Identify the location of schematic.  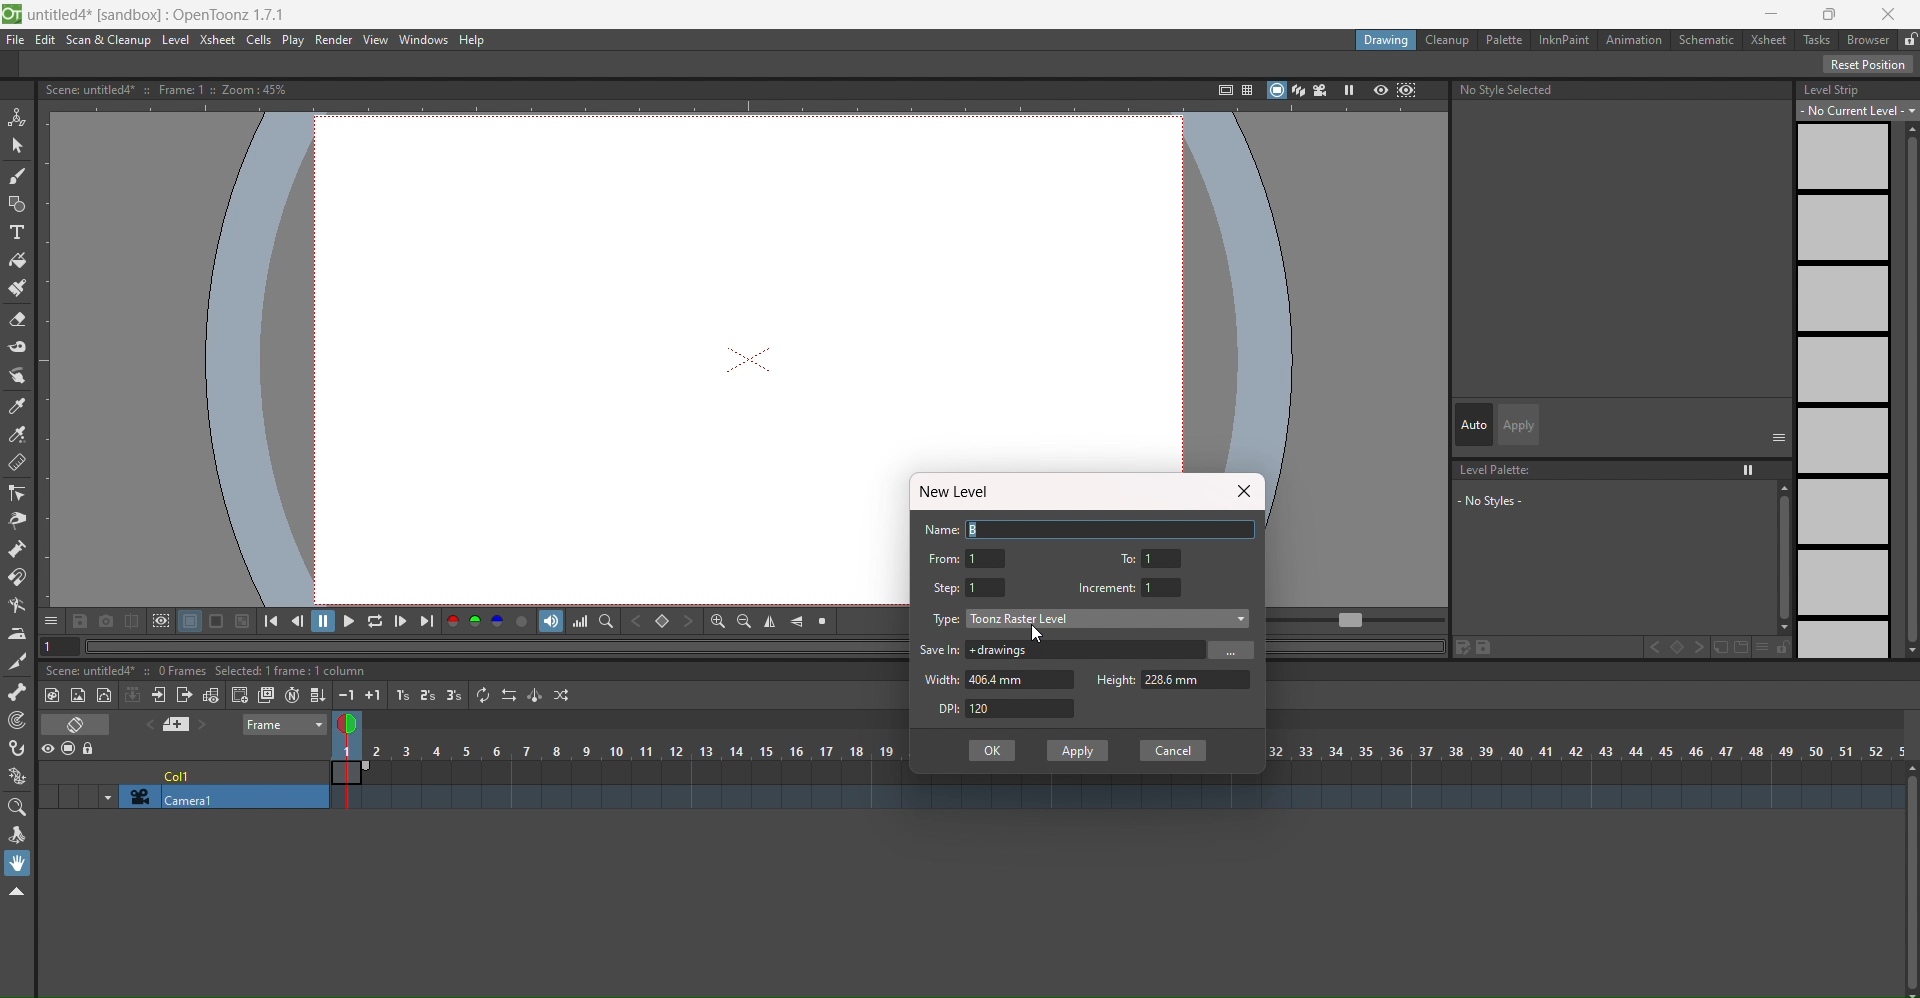
(1706, 39).